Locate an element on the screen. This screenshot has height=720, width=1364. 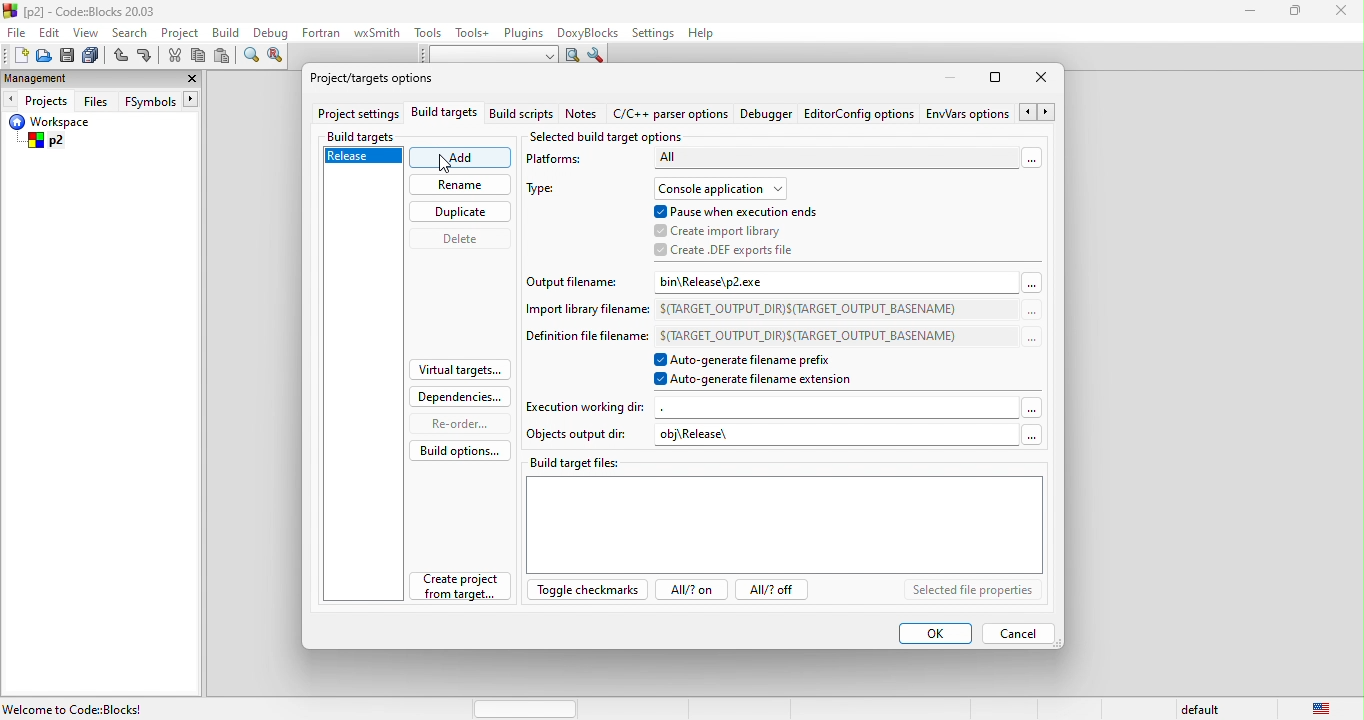
copy is located at coordinates (200, 58).